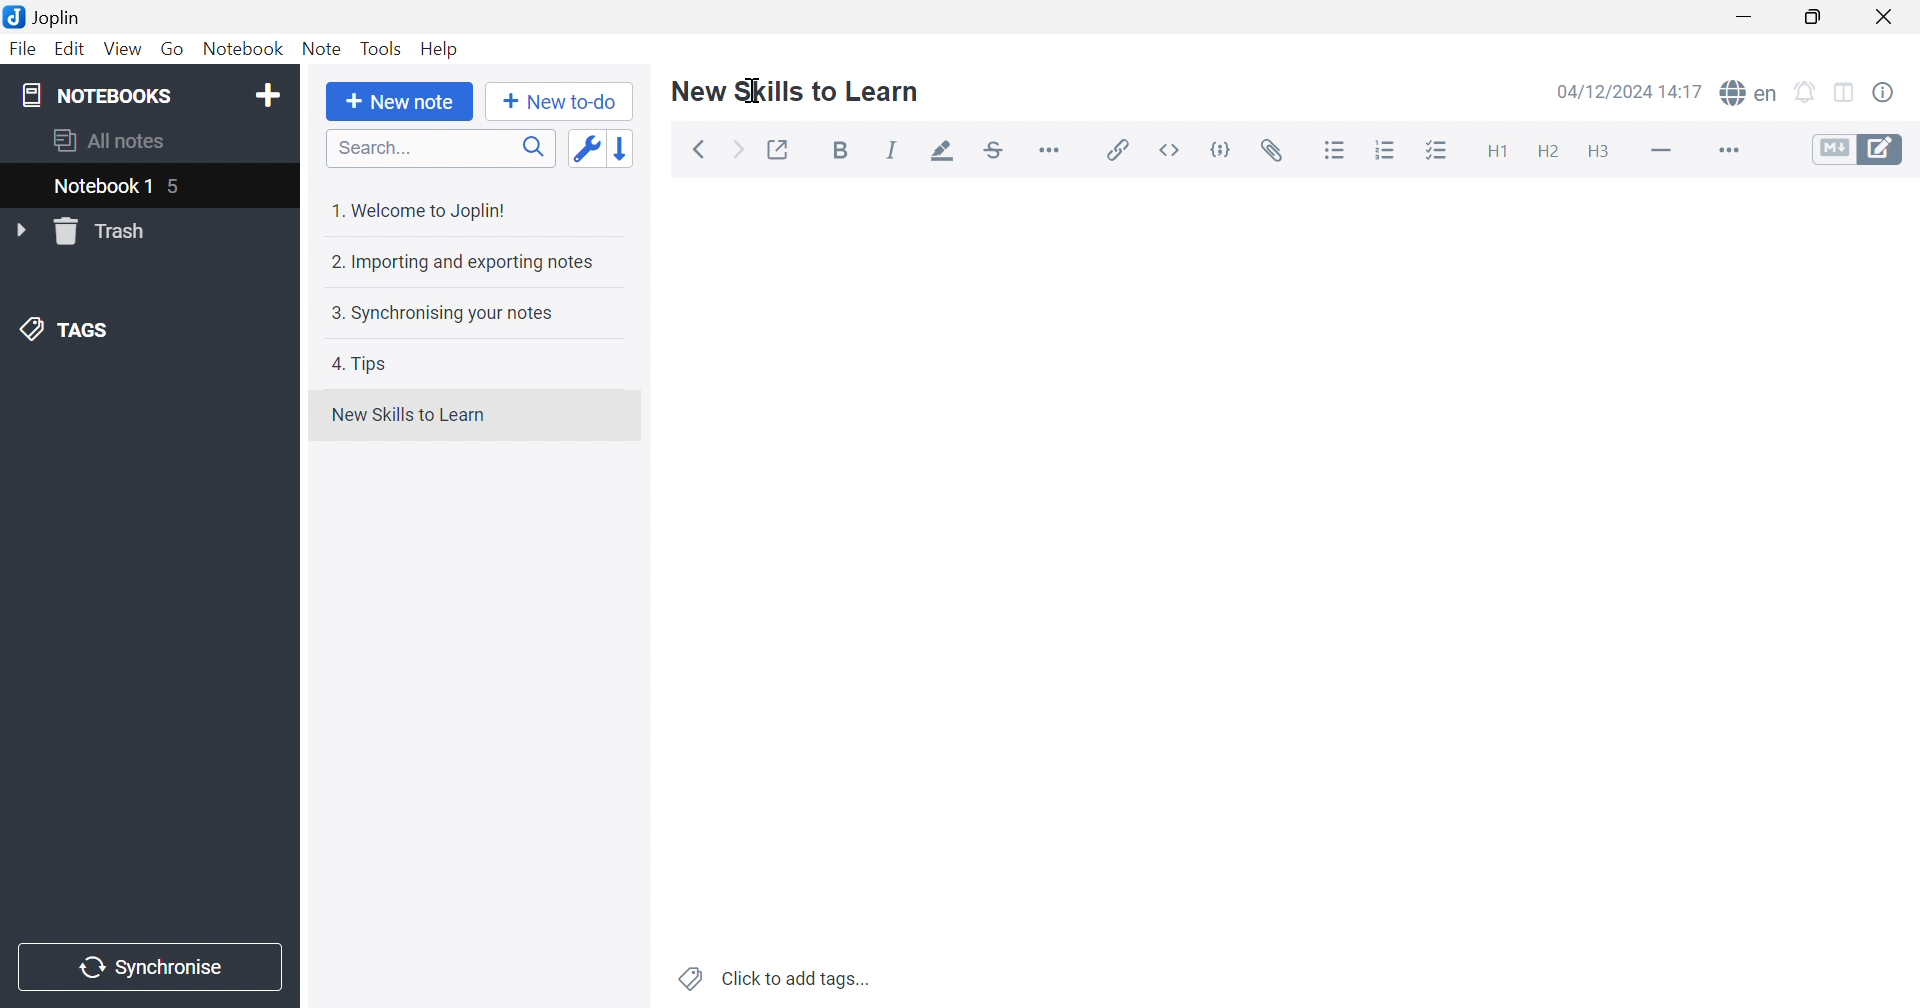 This screenshot has height=1008, width=1920. I want to click on Bold, so click(846, 152).